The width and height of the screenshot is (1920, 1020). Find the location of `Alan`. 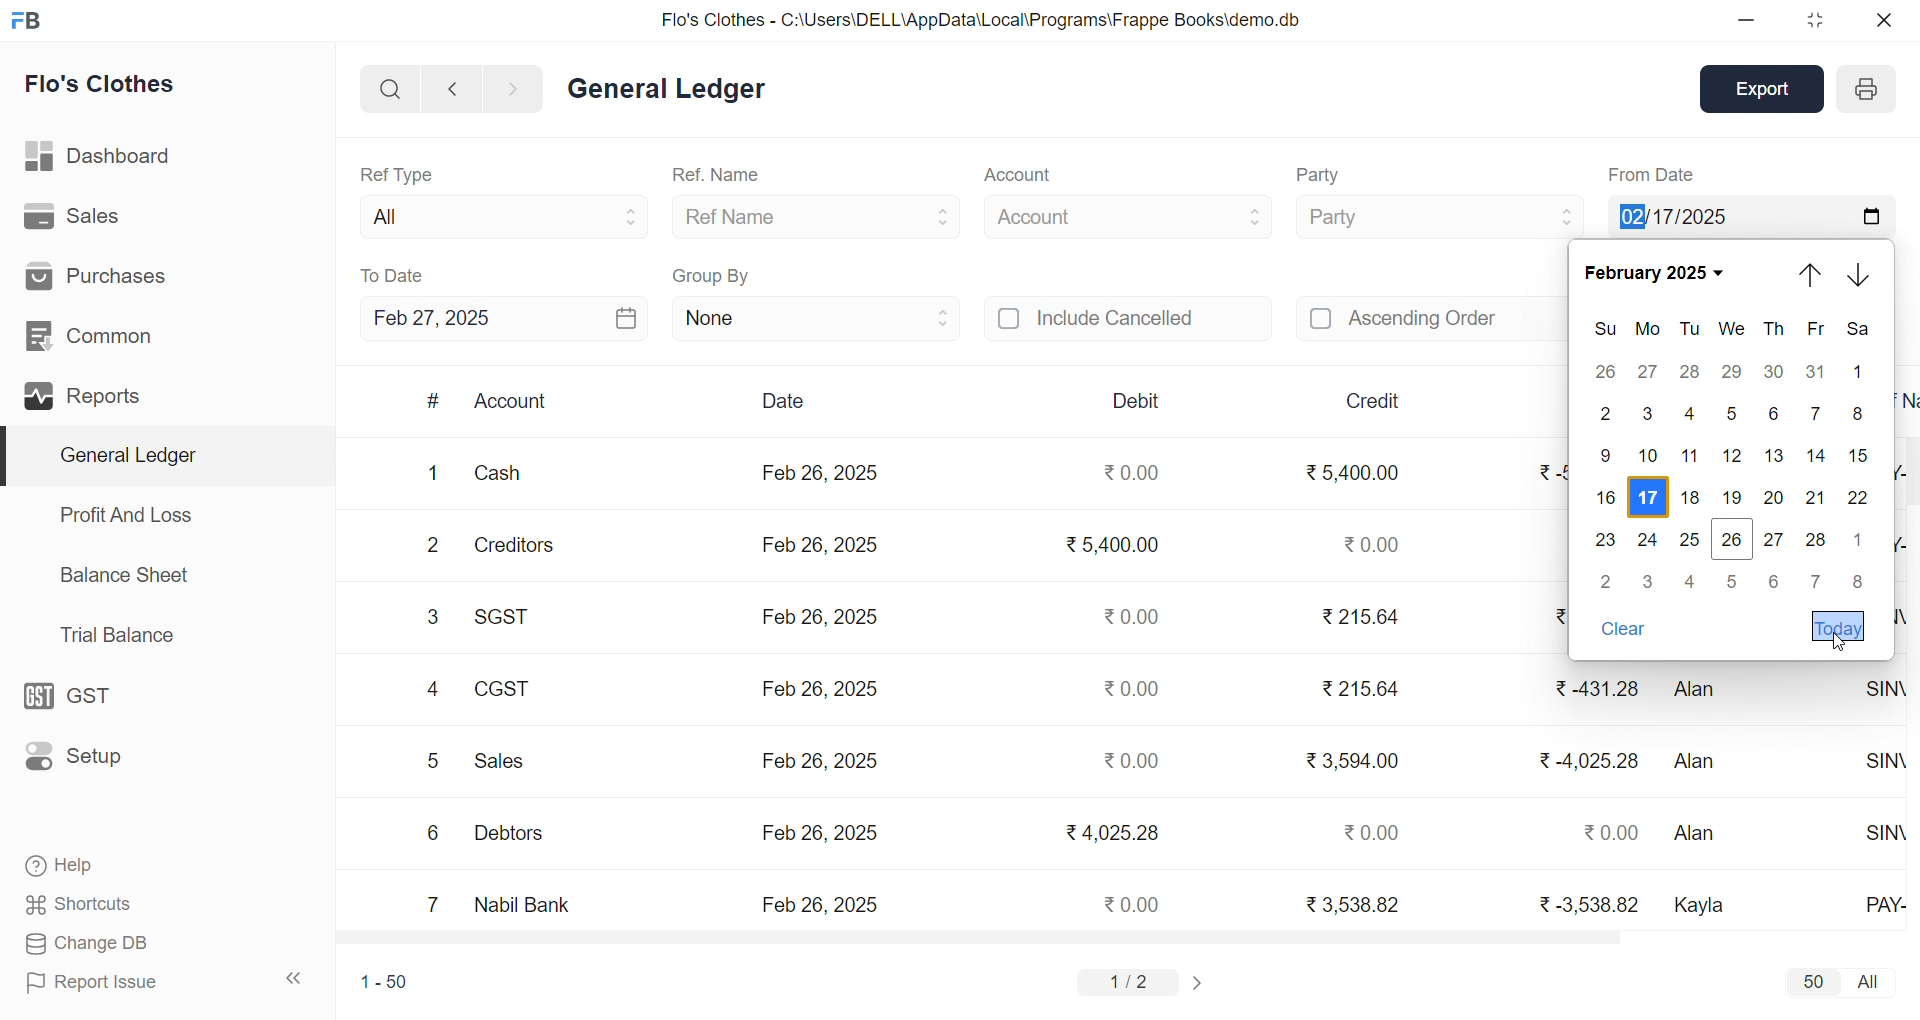

Alan is located at coordinates (1709, 836).